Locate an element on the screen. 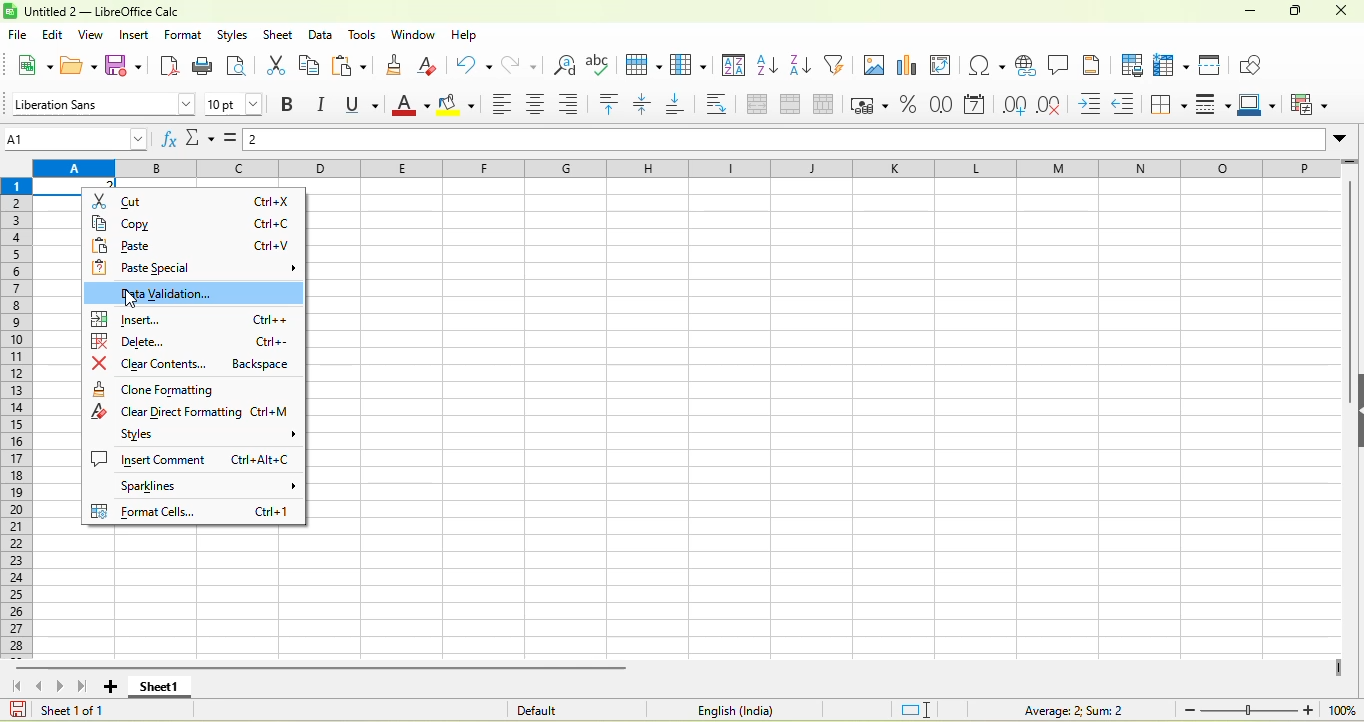  add decimal is located at coordinates (1015, 105).